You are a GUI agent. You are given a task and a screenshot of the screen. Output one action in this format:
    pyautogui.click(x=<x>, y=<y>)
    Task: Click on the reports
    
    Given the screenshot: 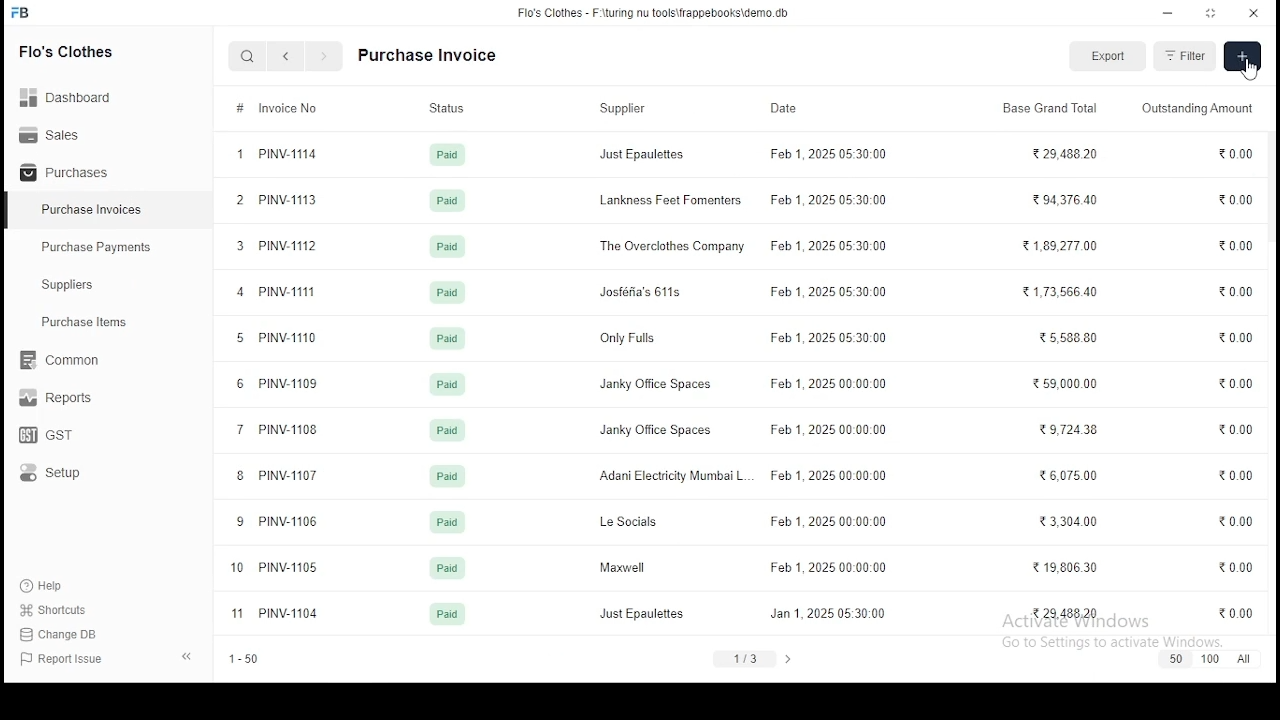 What is the action you would take?
    pyautogui.click(x=58, y=400)
    